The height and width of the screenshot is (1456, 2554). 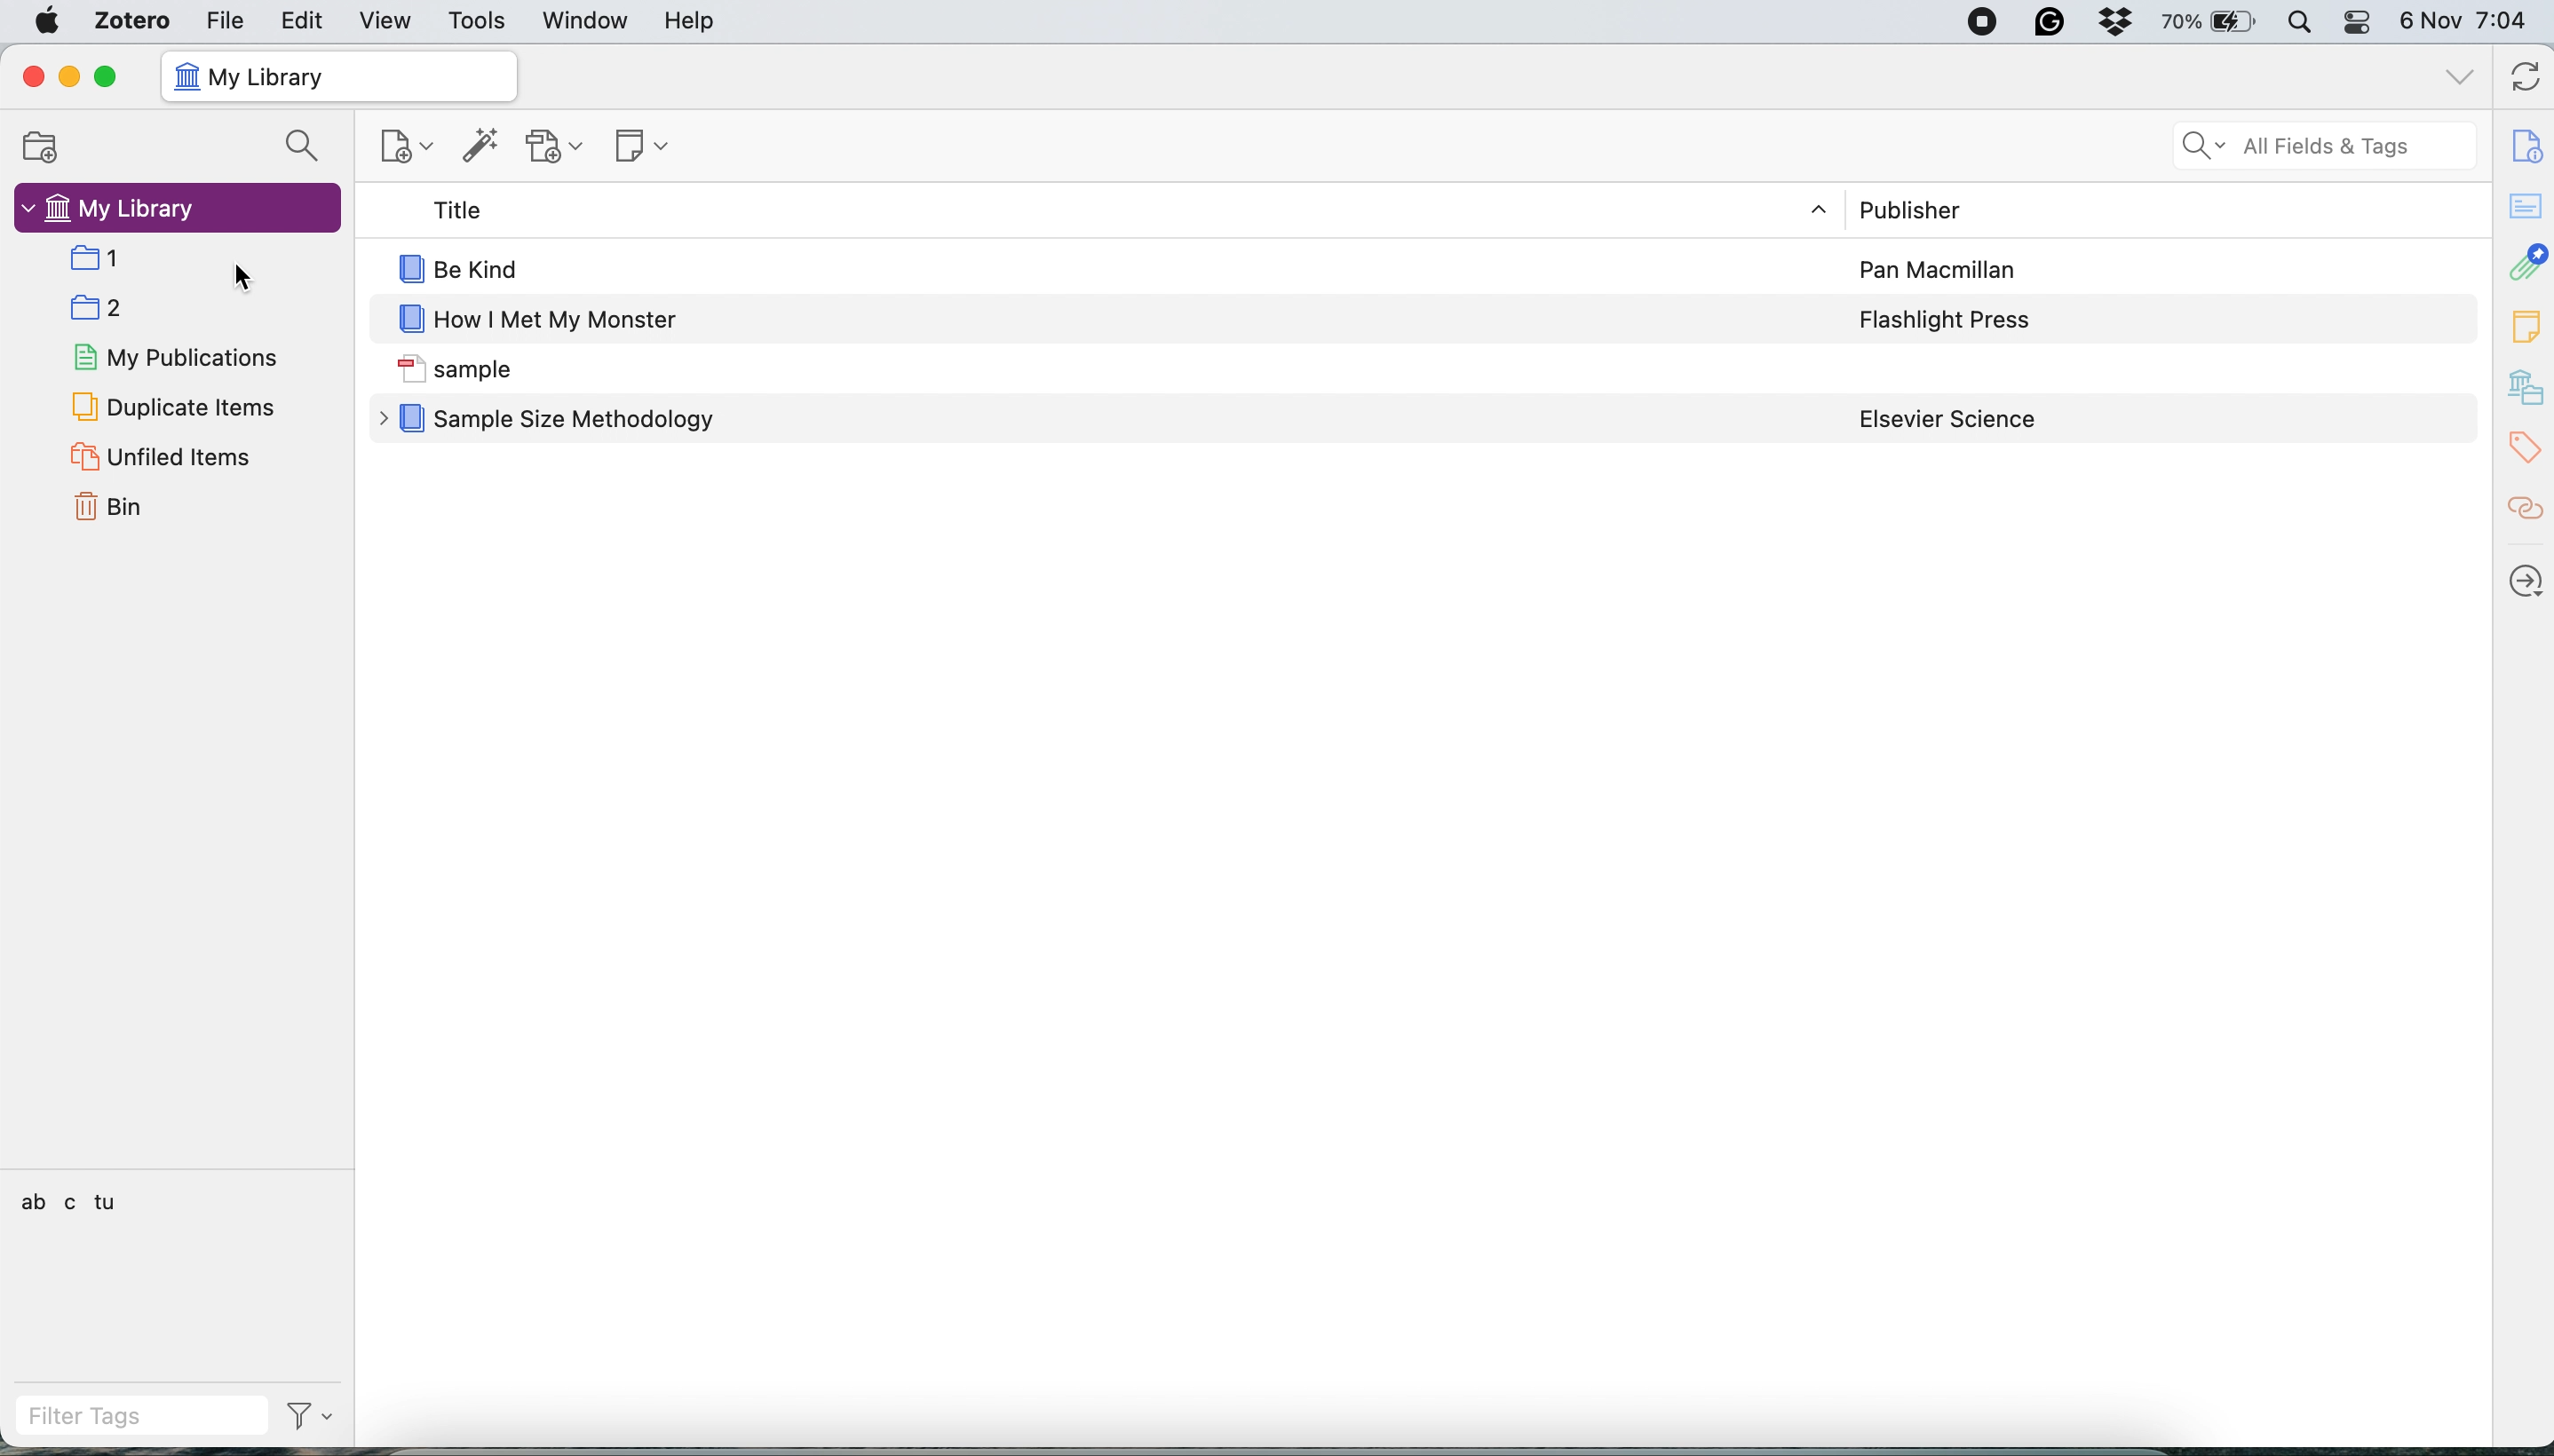 What do you see at coordinates (409, 268) in the screenshot?
I see `icon` at bounding box center [409, 268].